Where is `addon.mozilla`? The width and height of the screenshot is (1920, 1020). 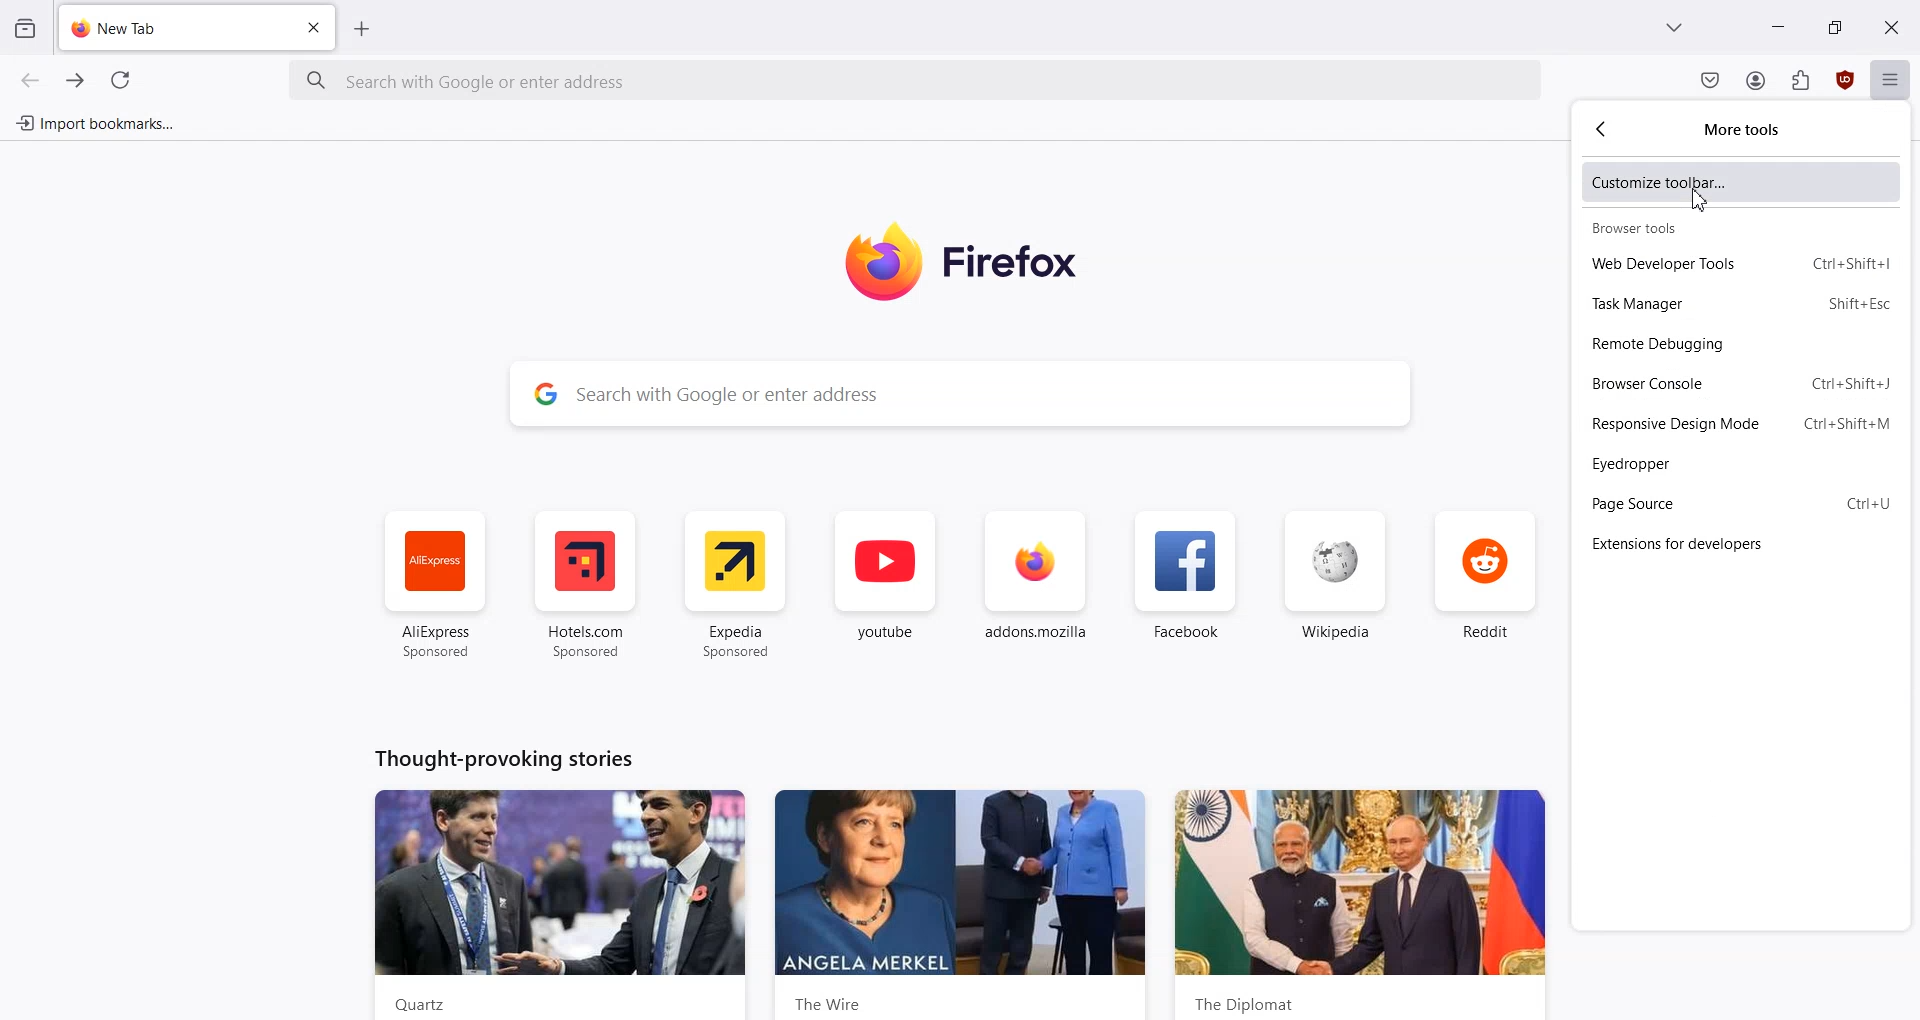 addon.mozilla is located at coordinates (1036, 586).